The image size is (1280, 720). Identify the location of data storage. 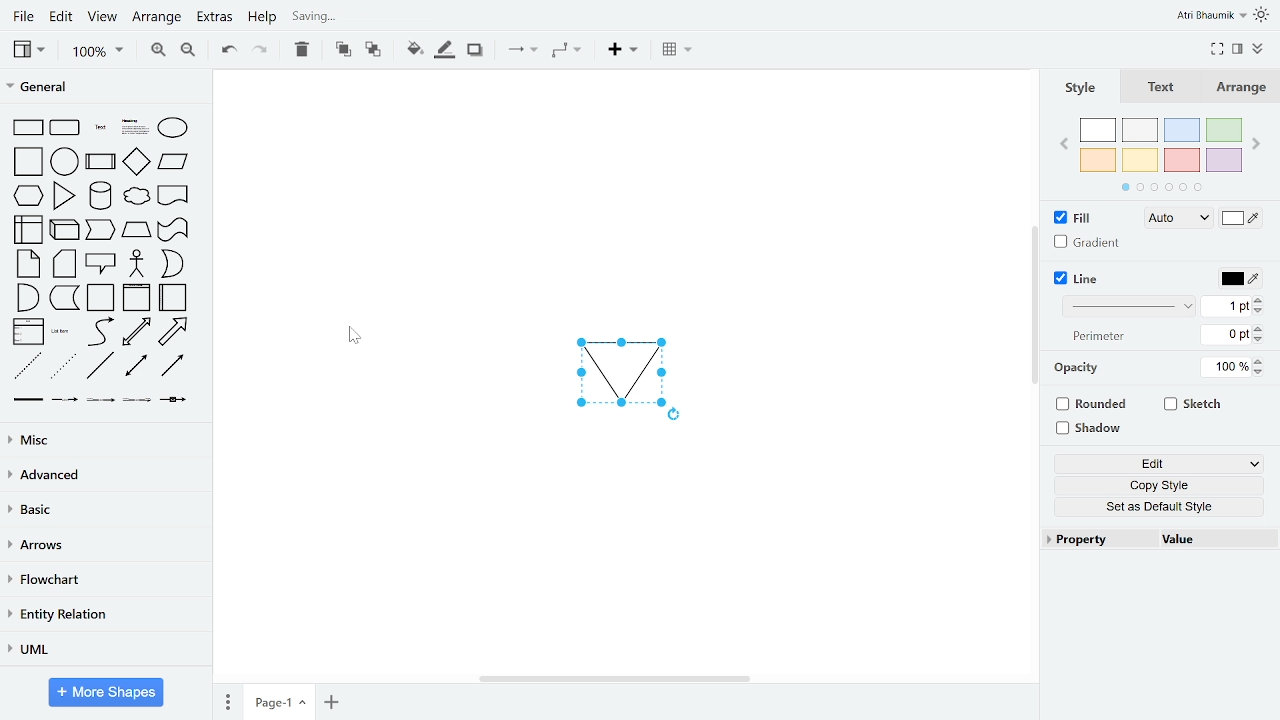
(65, 300).